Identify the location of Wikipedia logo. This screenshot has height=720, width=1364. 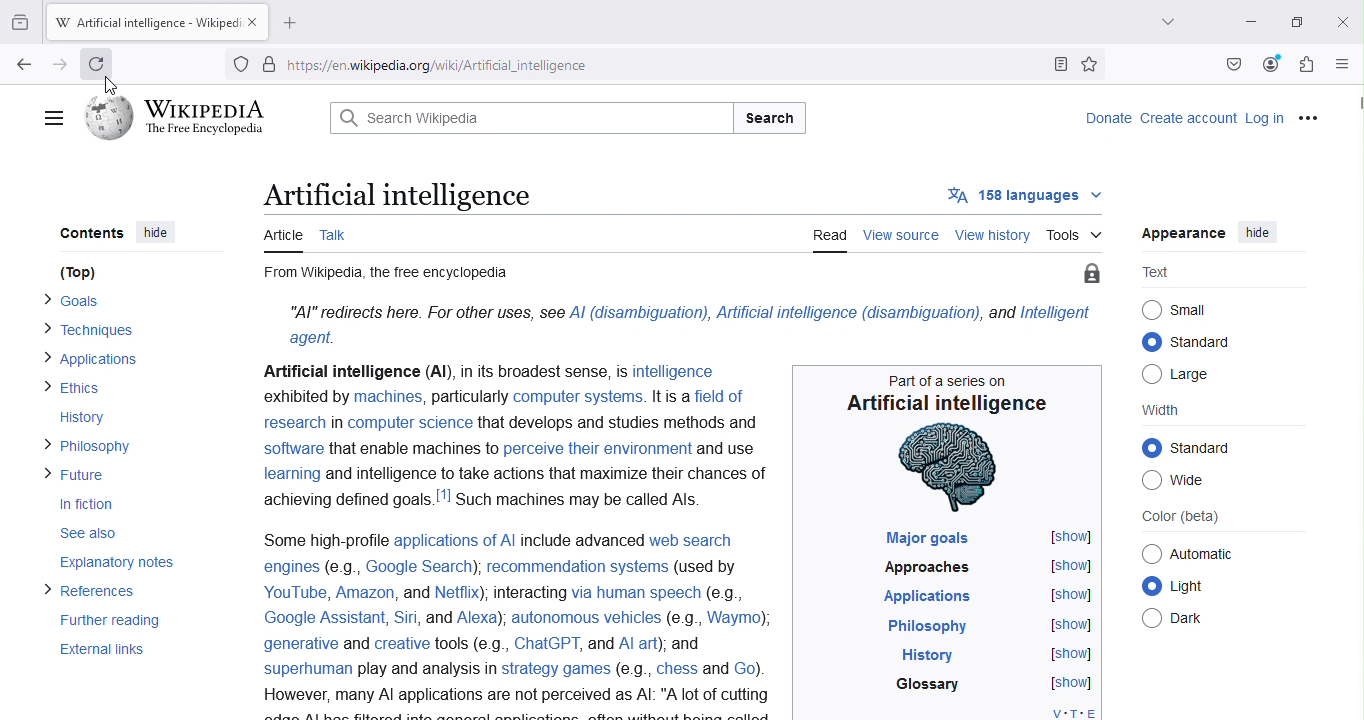
(110, 119).